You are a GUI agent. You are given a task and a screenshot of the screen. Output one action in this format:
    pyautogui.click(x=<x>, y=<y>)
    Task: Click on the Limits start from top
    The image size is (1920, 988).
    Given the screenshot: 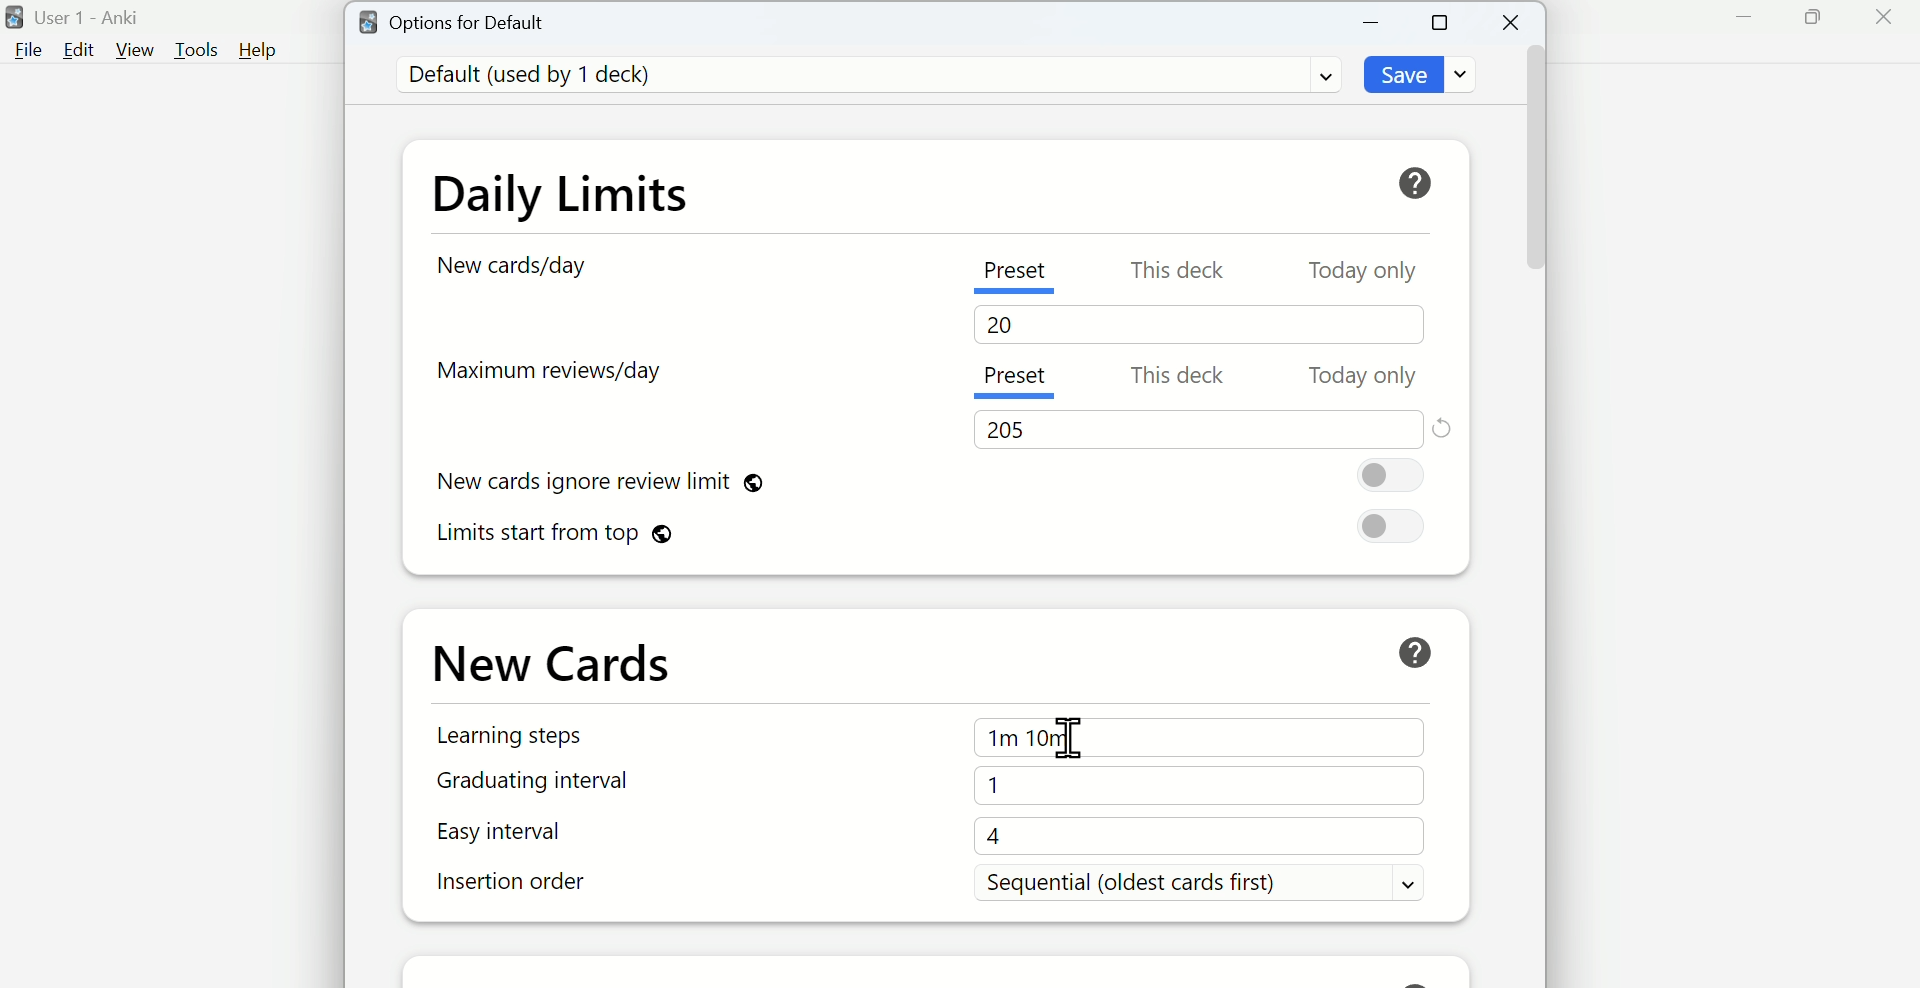 What is the action you would take?
    pyautogui.click(x=556, y=536)
    